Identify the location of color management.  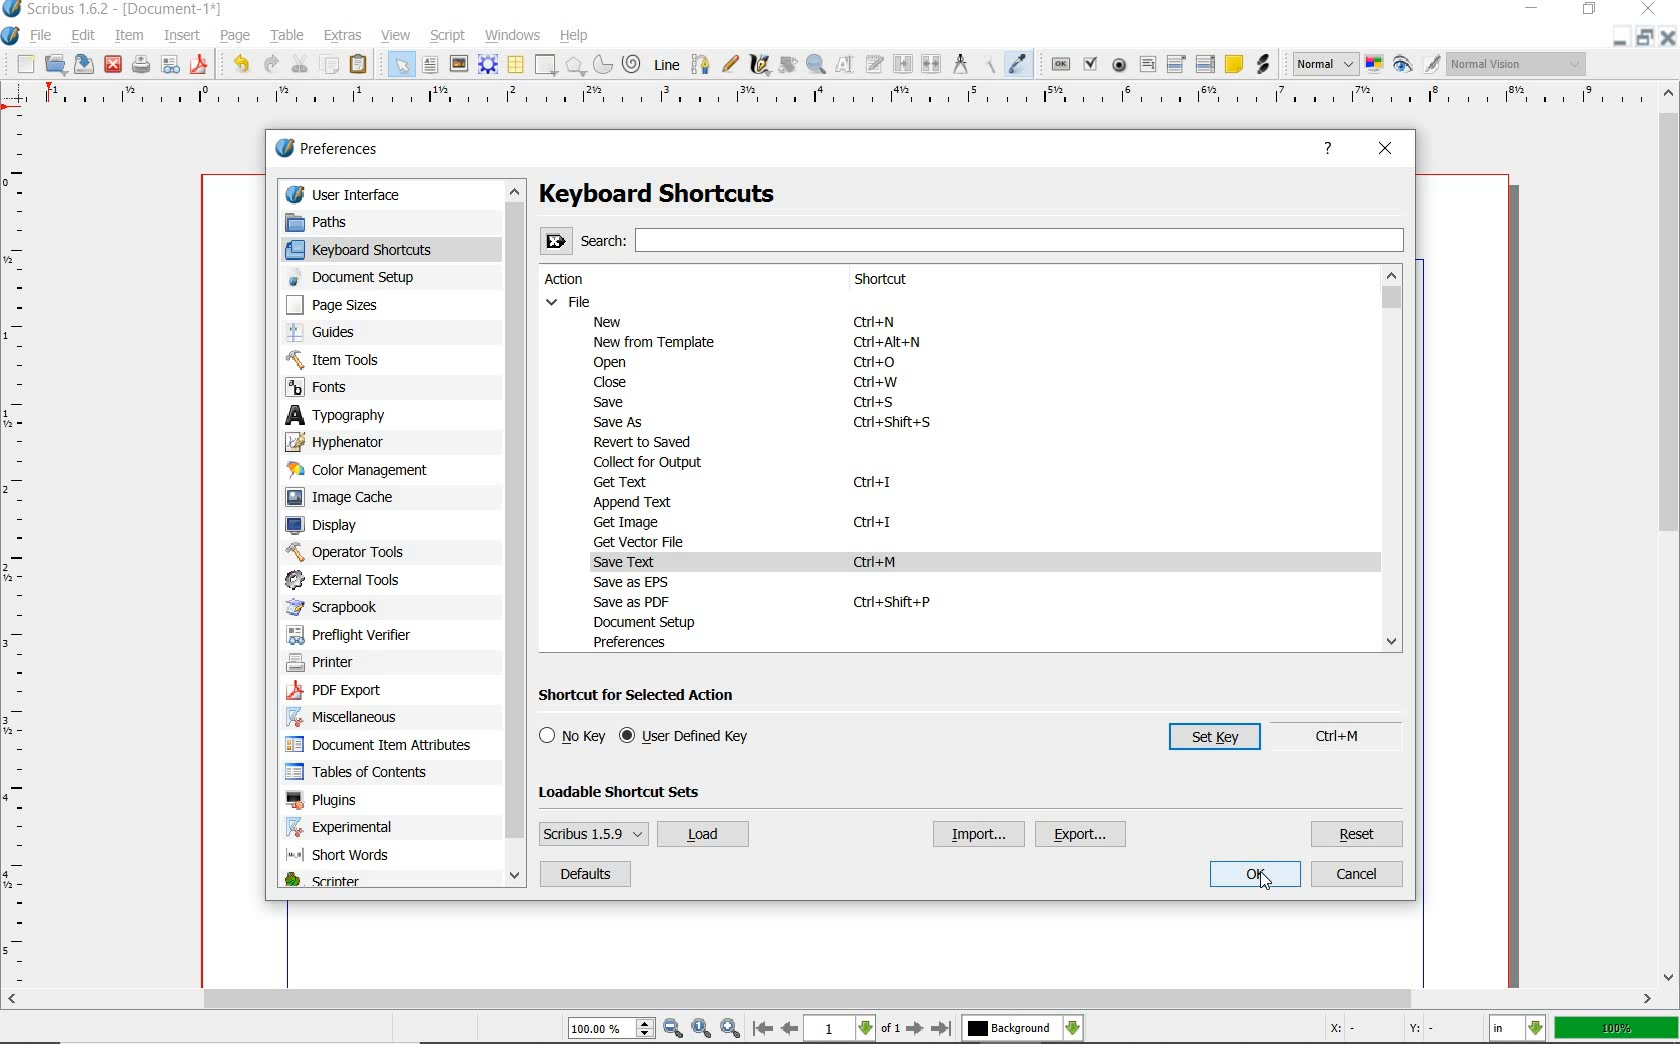
(365, 470).